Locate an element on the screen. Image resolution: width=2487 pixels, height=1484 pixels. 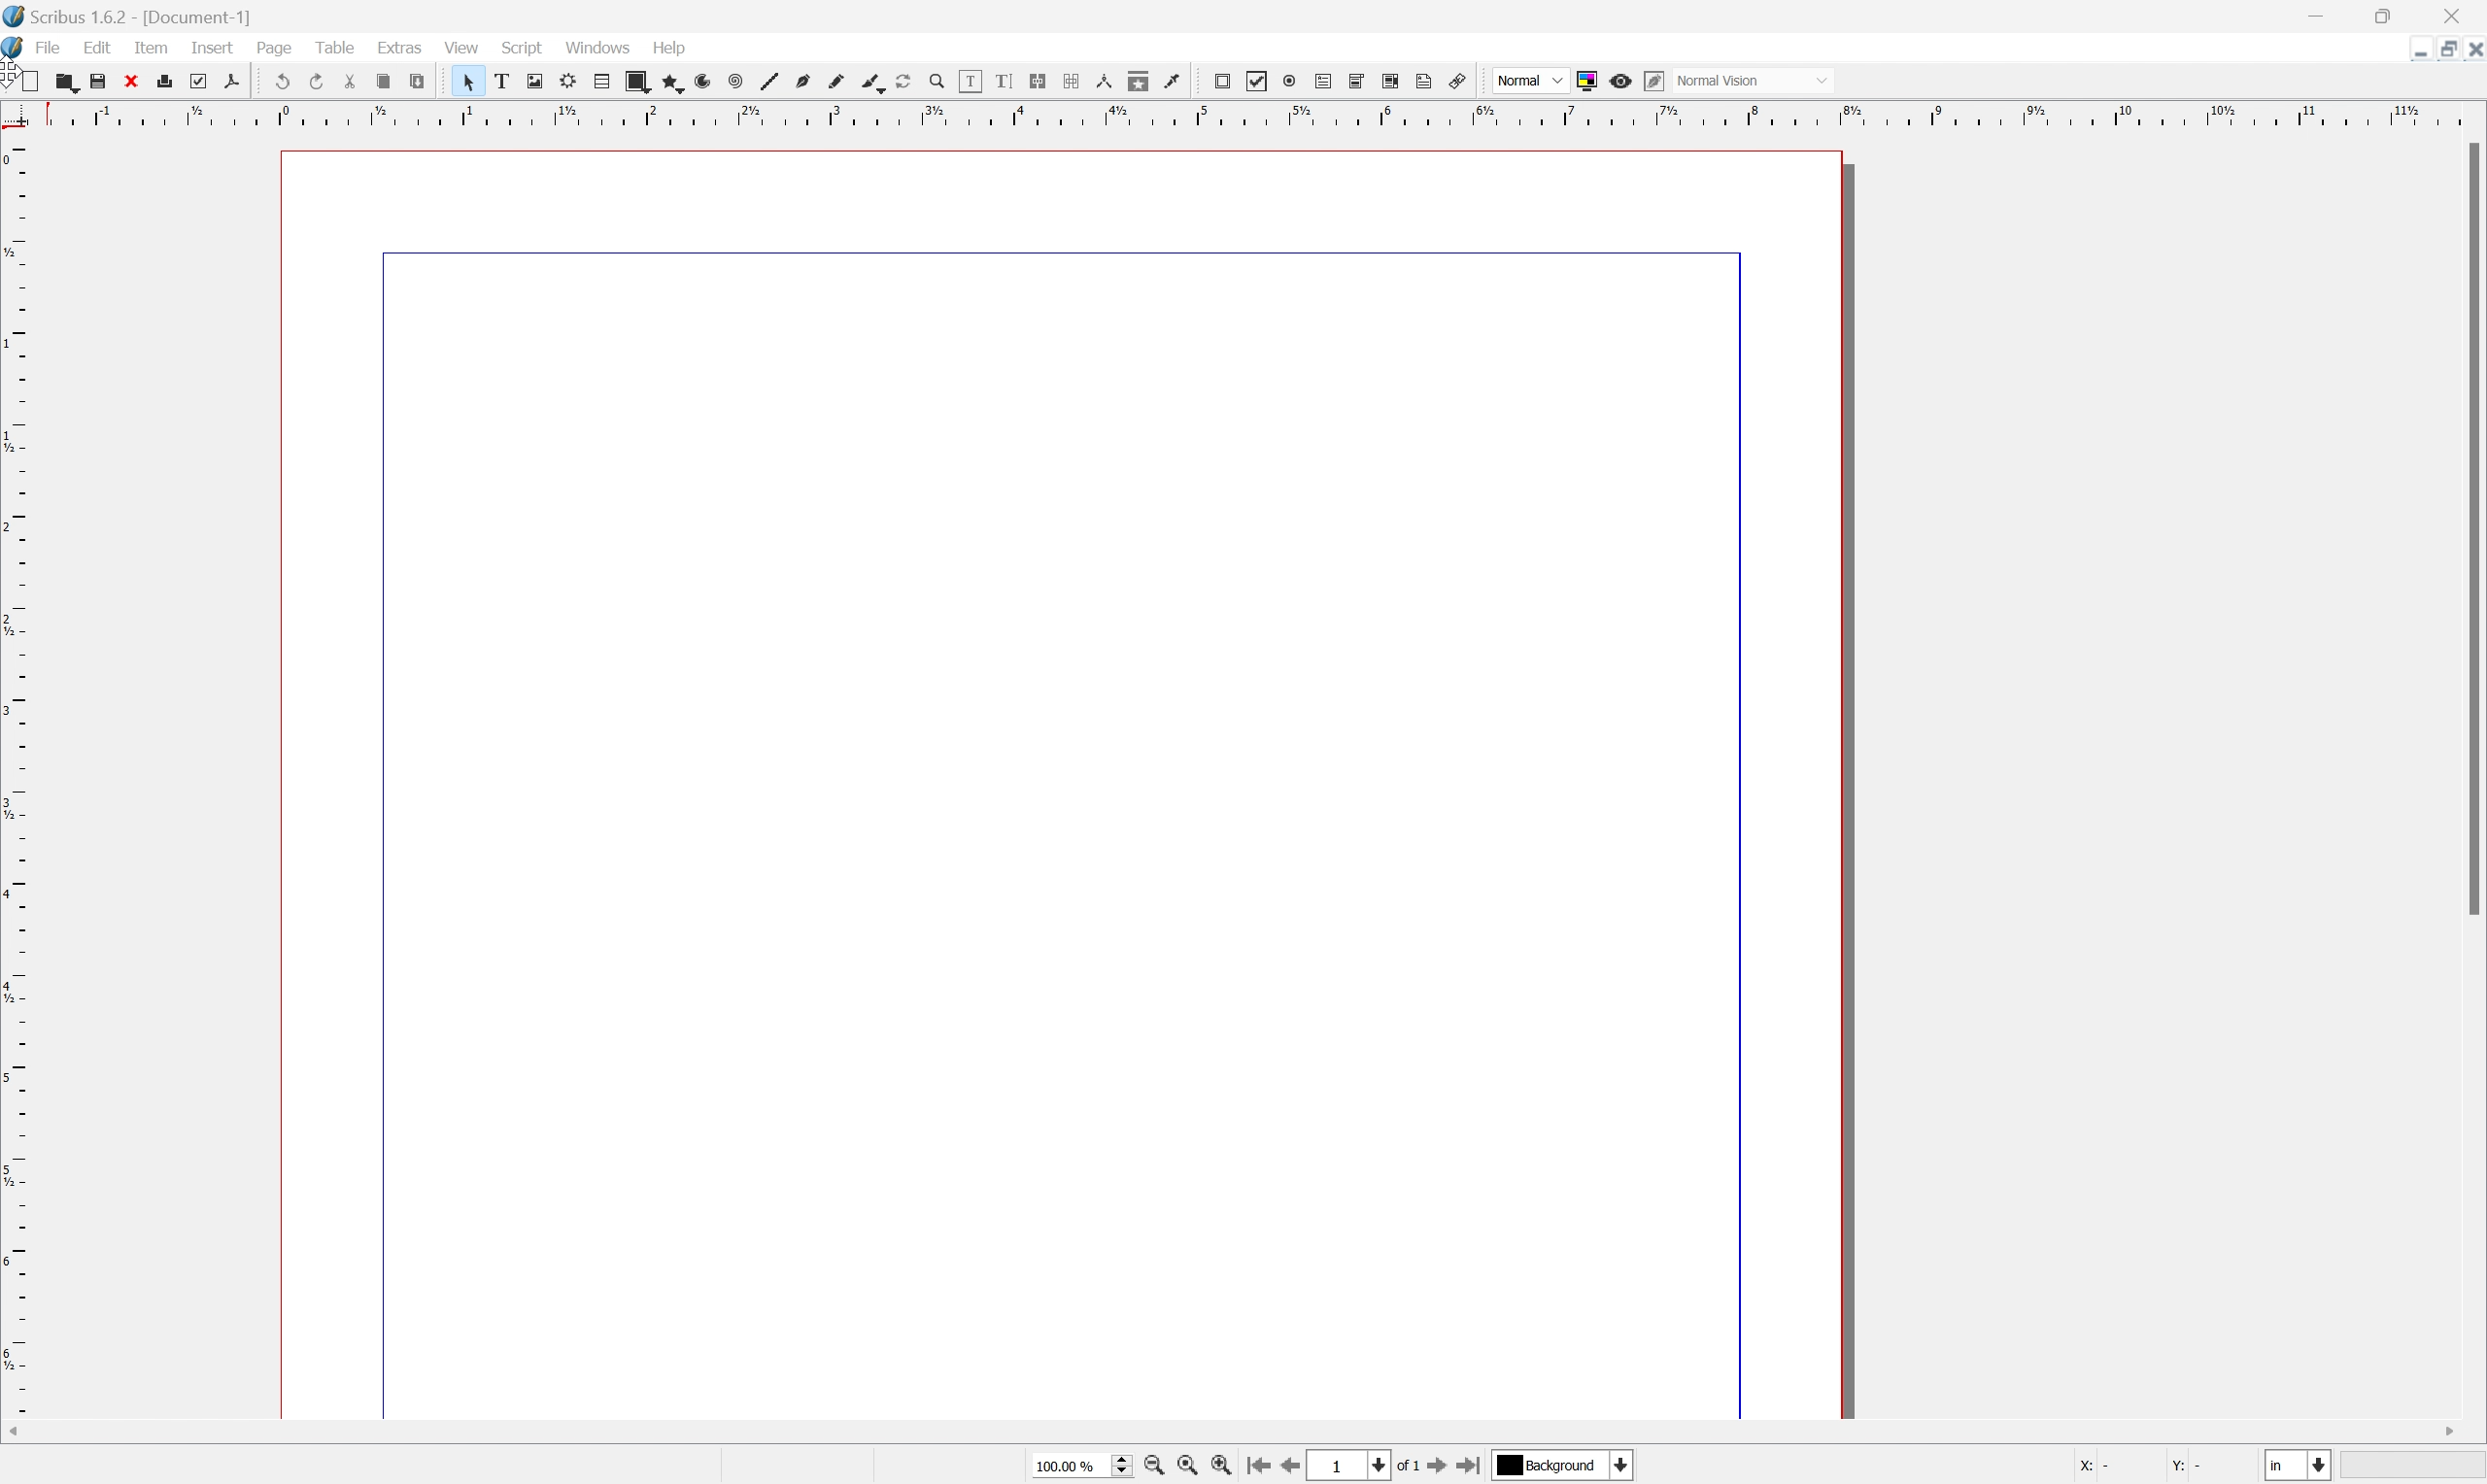
scroll bar is located at coordinates (1241, 1433).